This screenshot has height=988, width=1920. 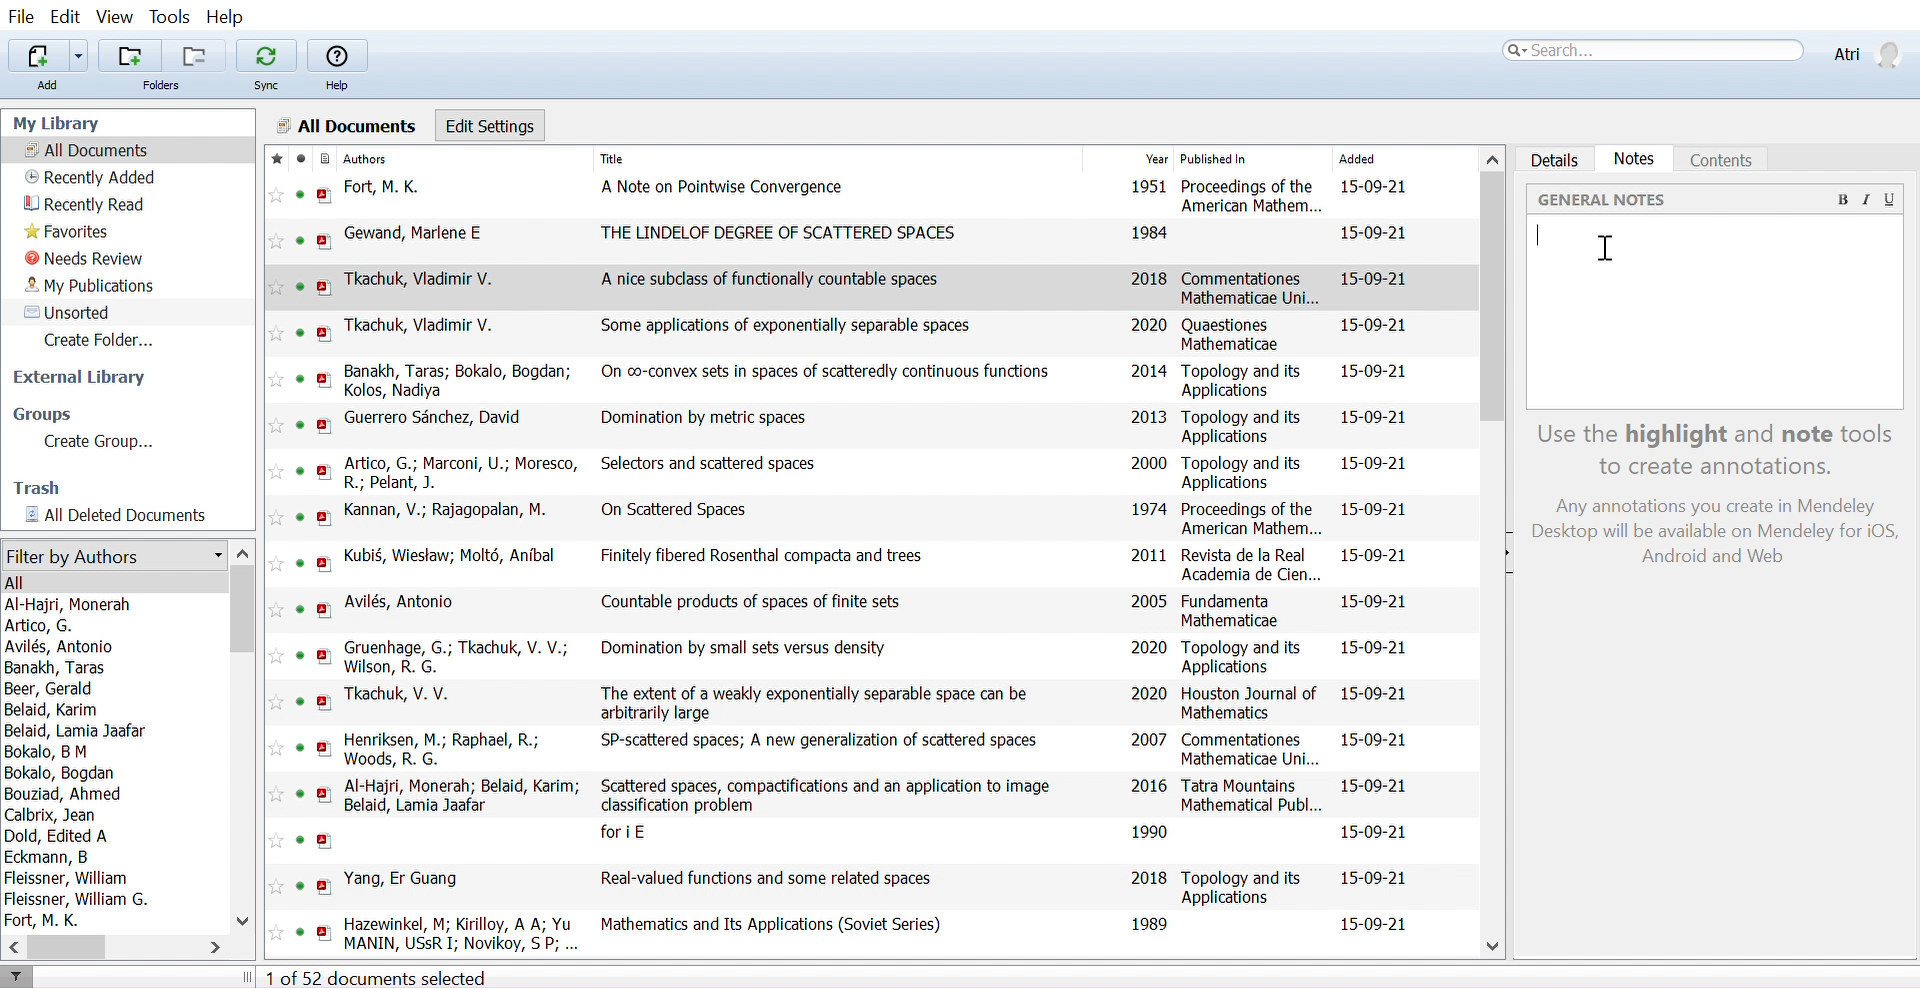 What do you see at coordinates (22, 18) in the screenshot?
I see `File` at bounding box center [22, 18].